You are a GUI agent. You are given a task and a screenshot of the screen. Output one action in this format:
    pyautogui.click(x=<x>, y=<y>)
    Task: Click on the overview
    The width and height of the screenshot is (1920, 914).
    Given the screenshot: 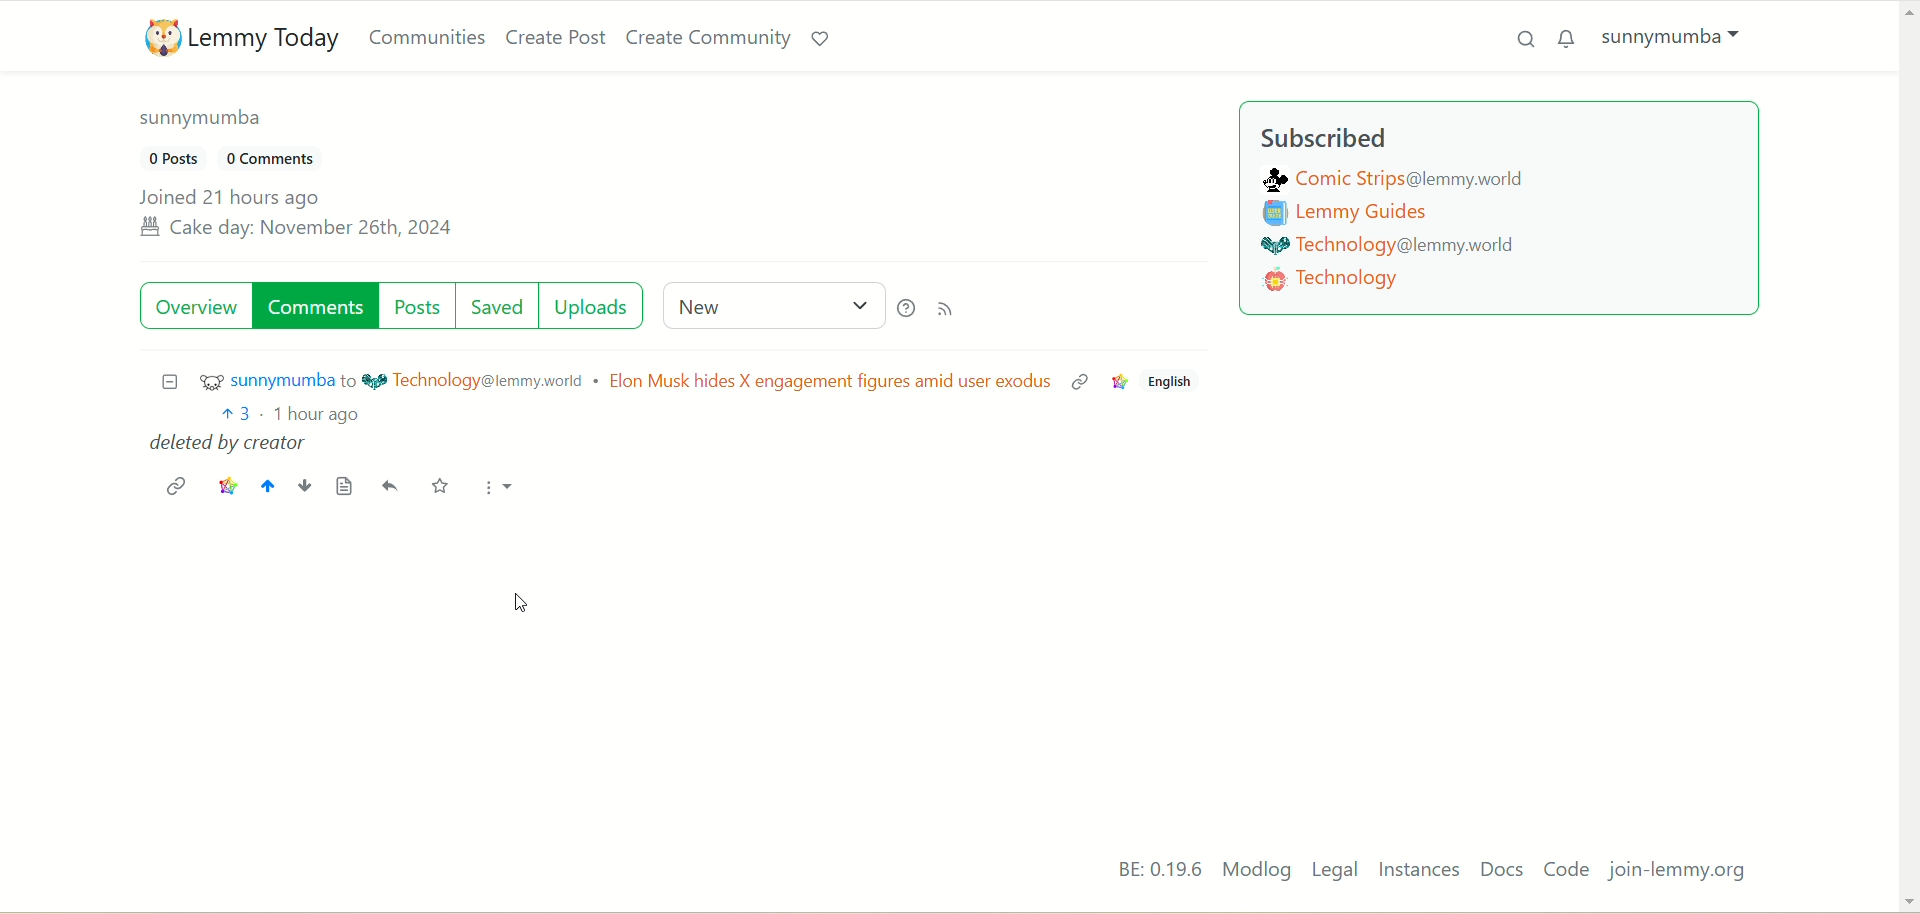 What is the action you would take?
    pyautogui.click(x=195, y=308)
    